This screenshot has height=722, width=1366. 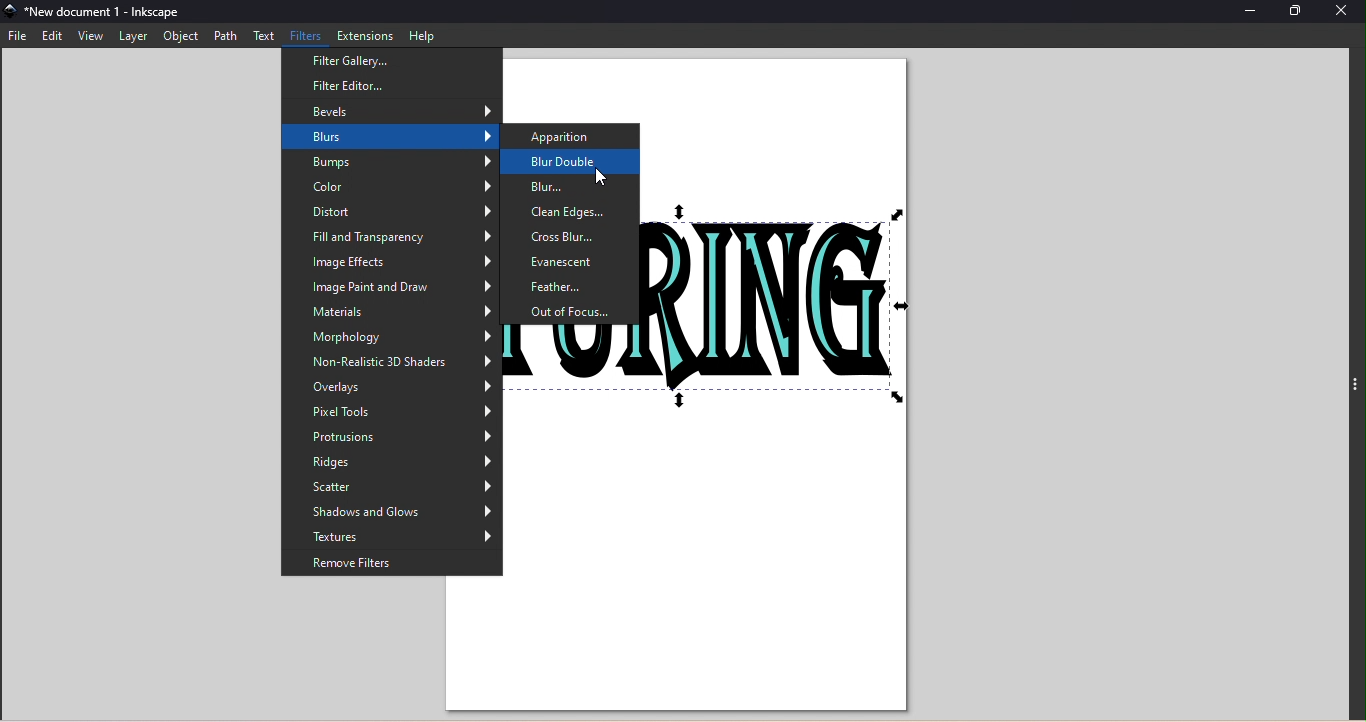 I want to click on Clean edges..., so click(x=572, y=214).